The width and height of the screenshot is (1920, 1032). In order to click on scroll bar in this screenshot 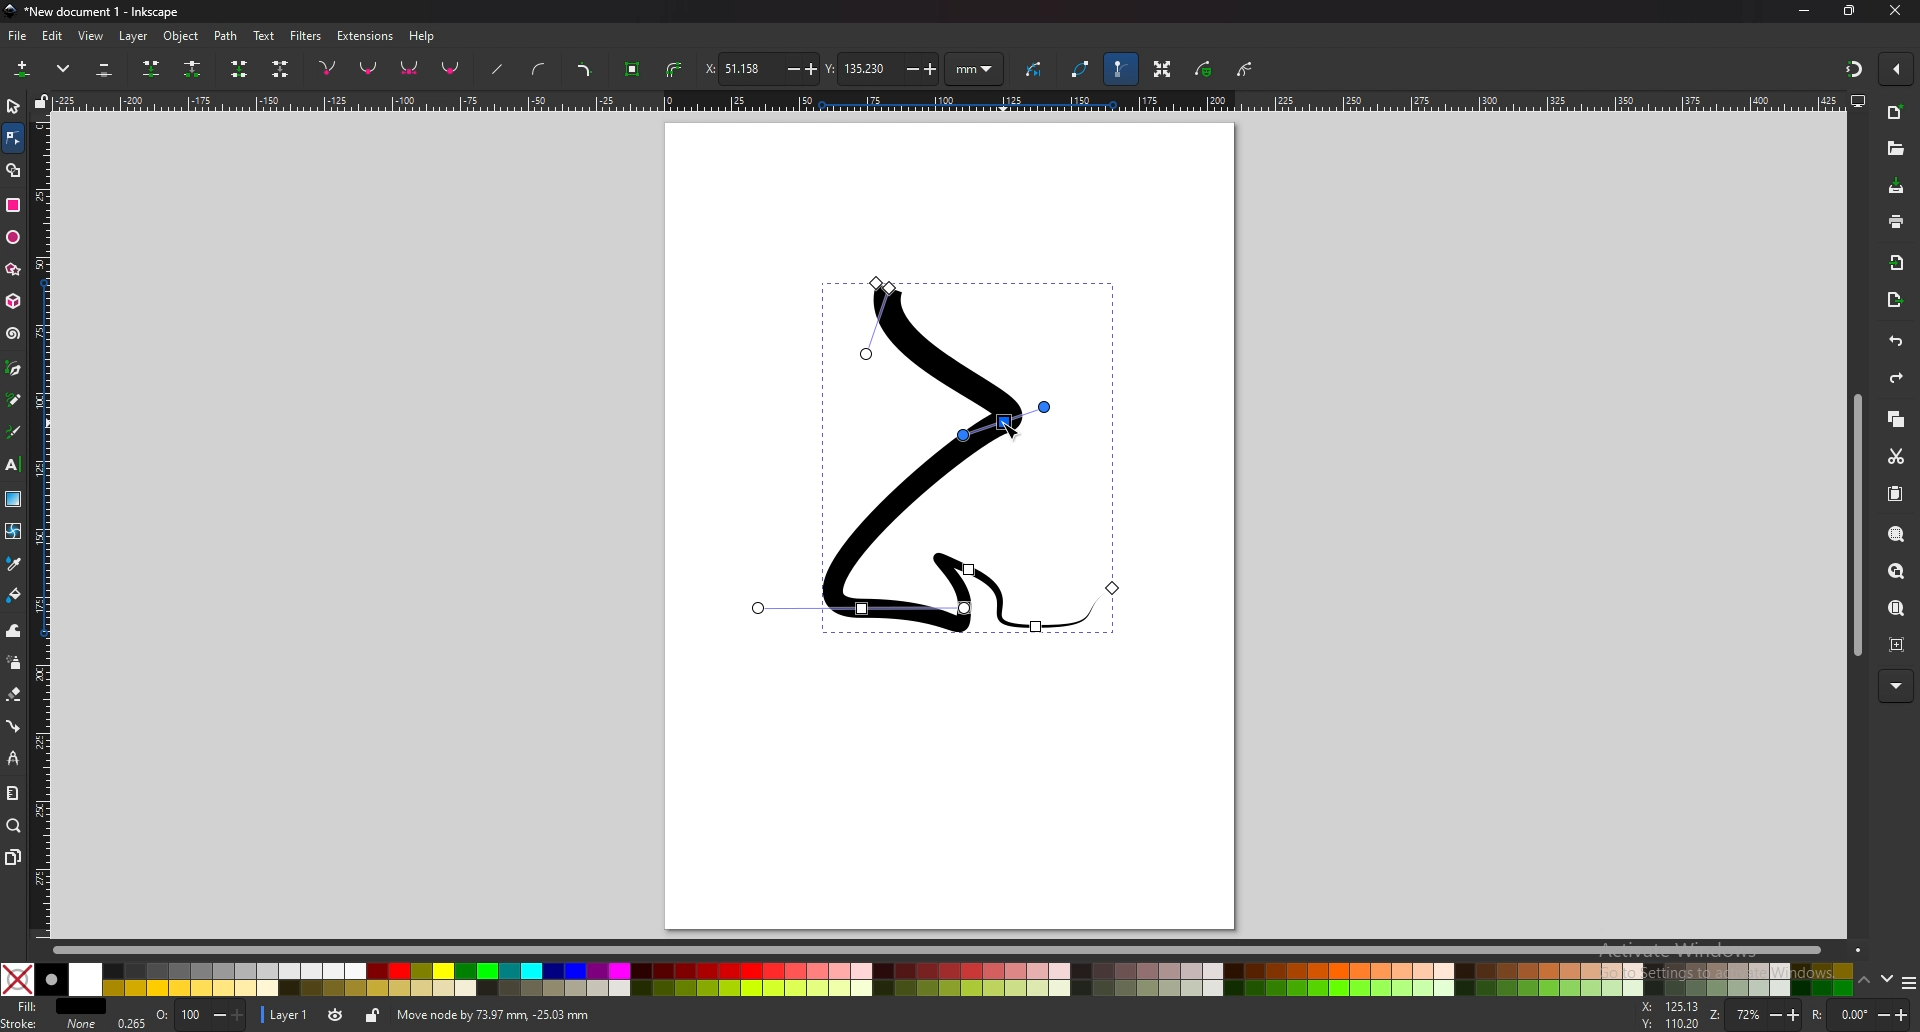, I will do `click(1857, 525)`.